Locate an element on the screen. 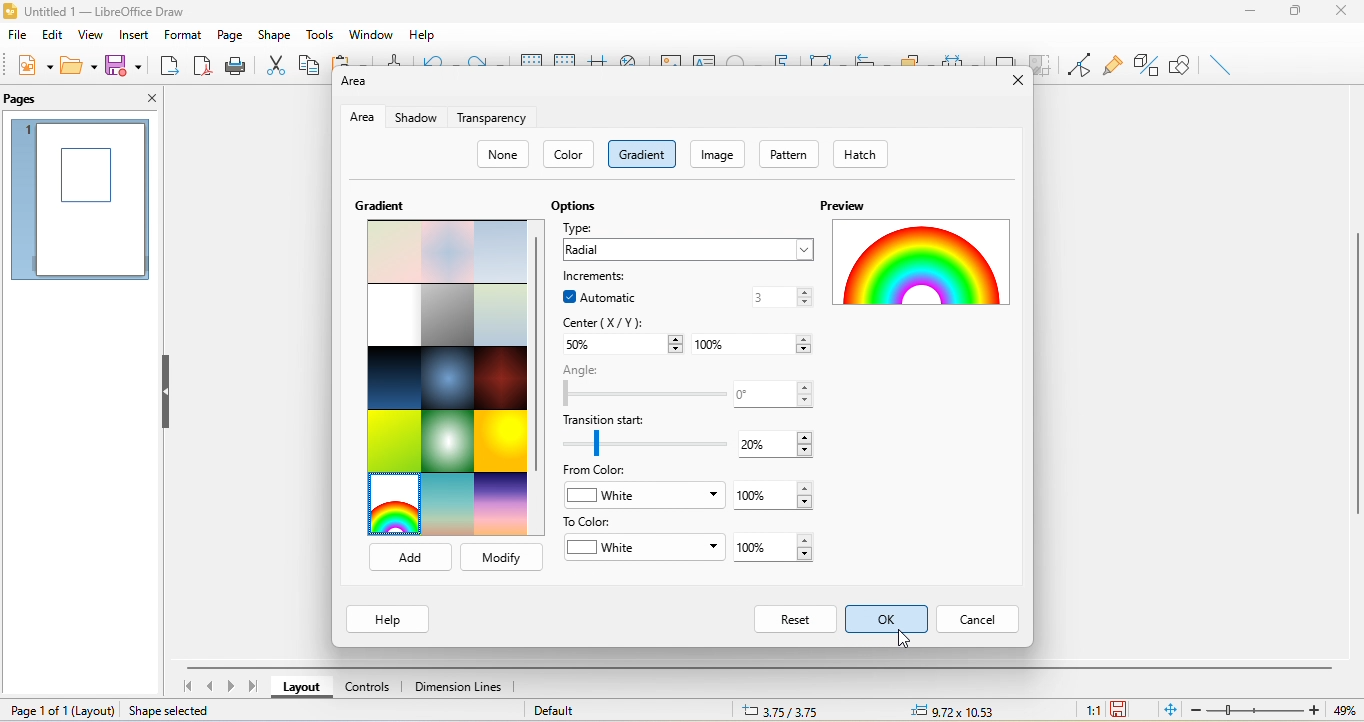  transparency is located at coordinates (492, 121).